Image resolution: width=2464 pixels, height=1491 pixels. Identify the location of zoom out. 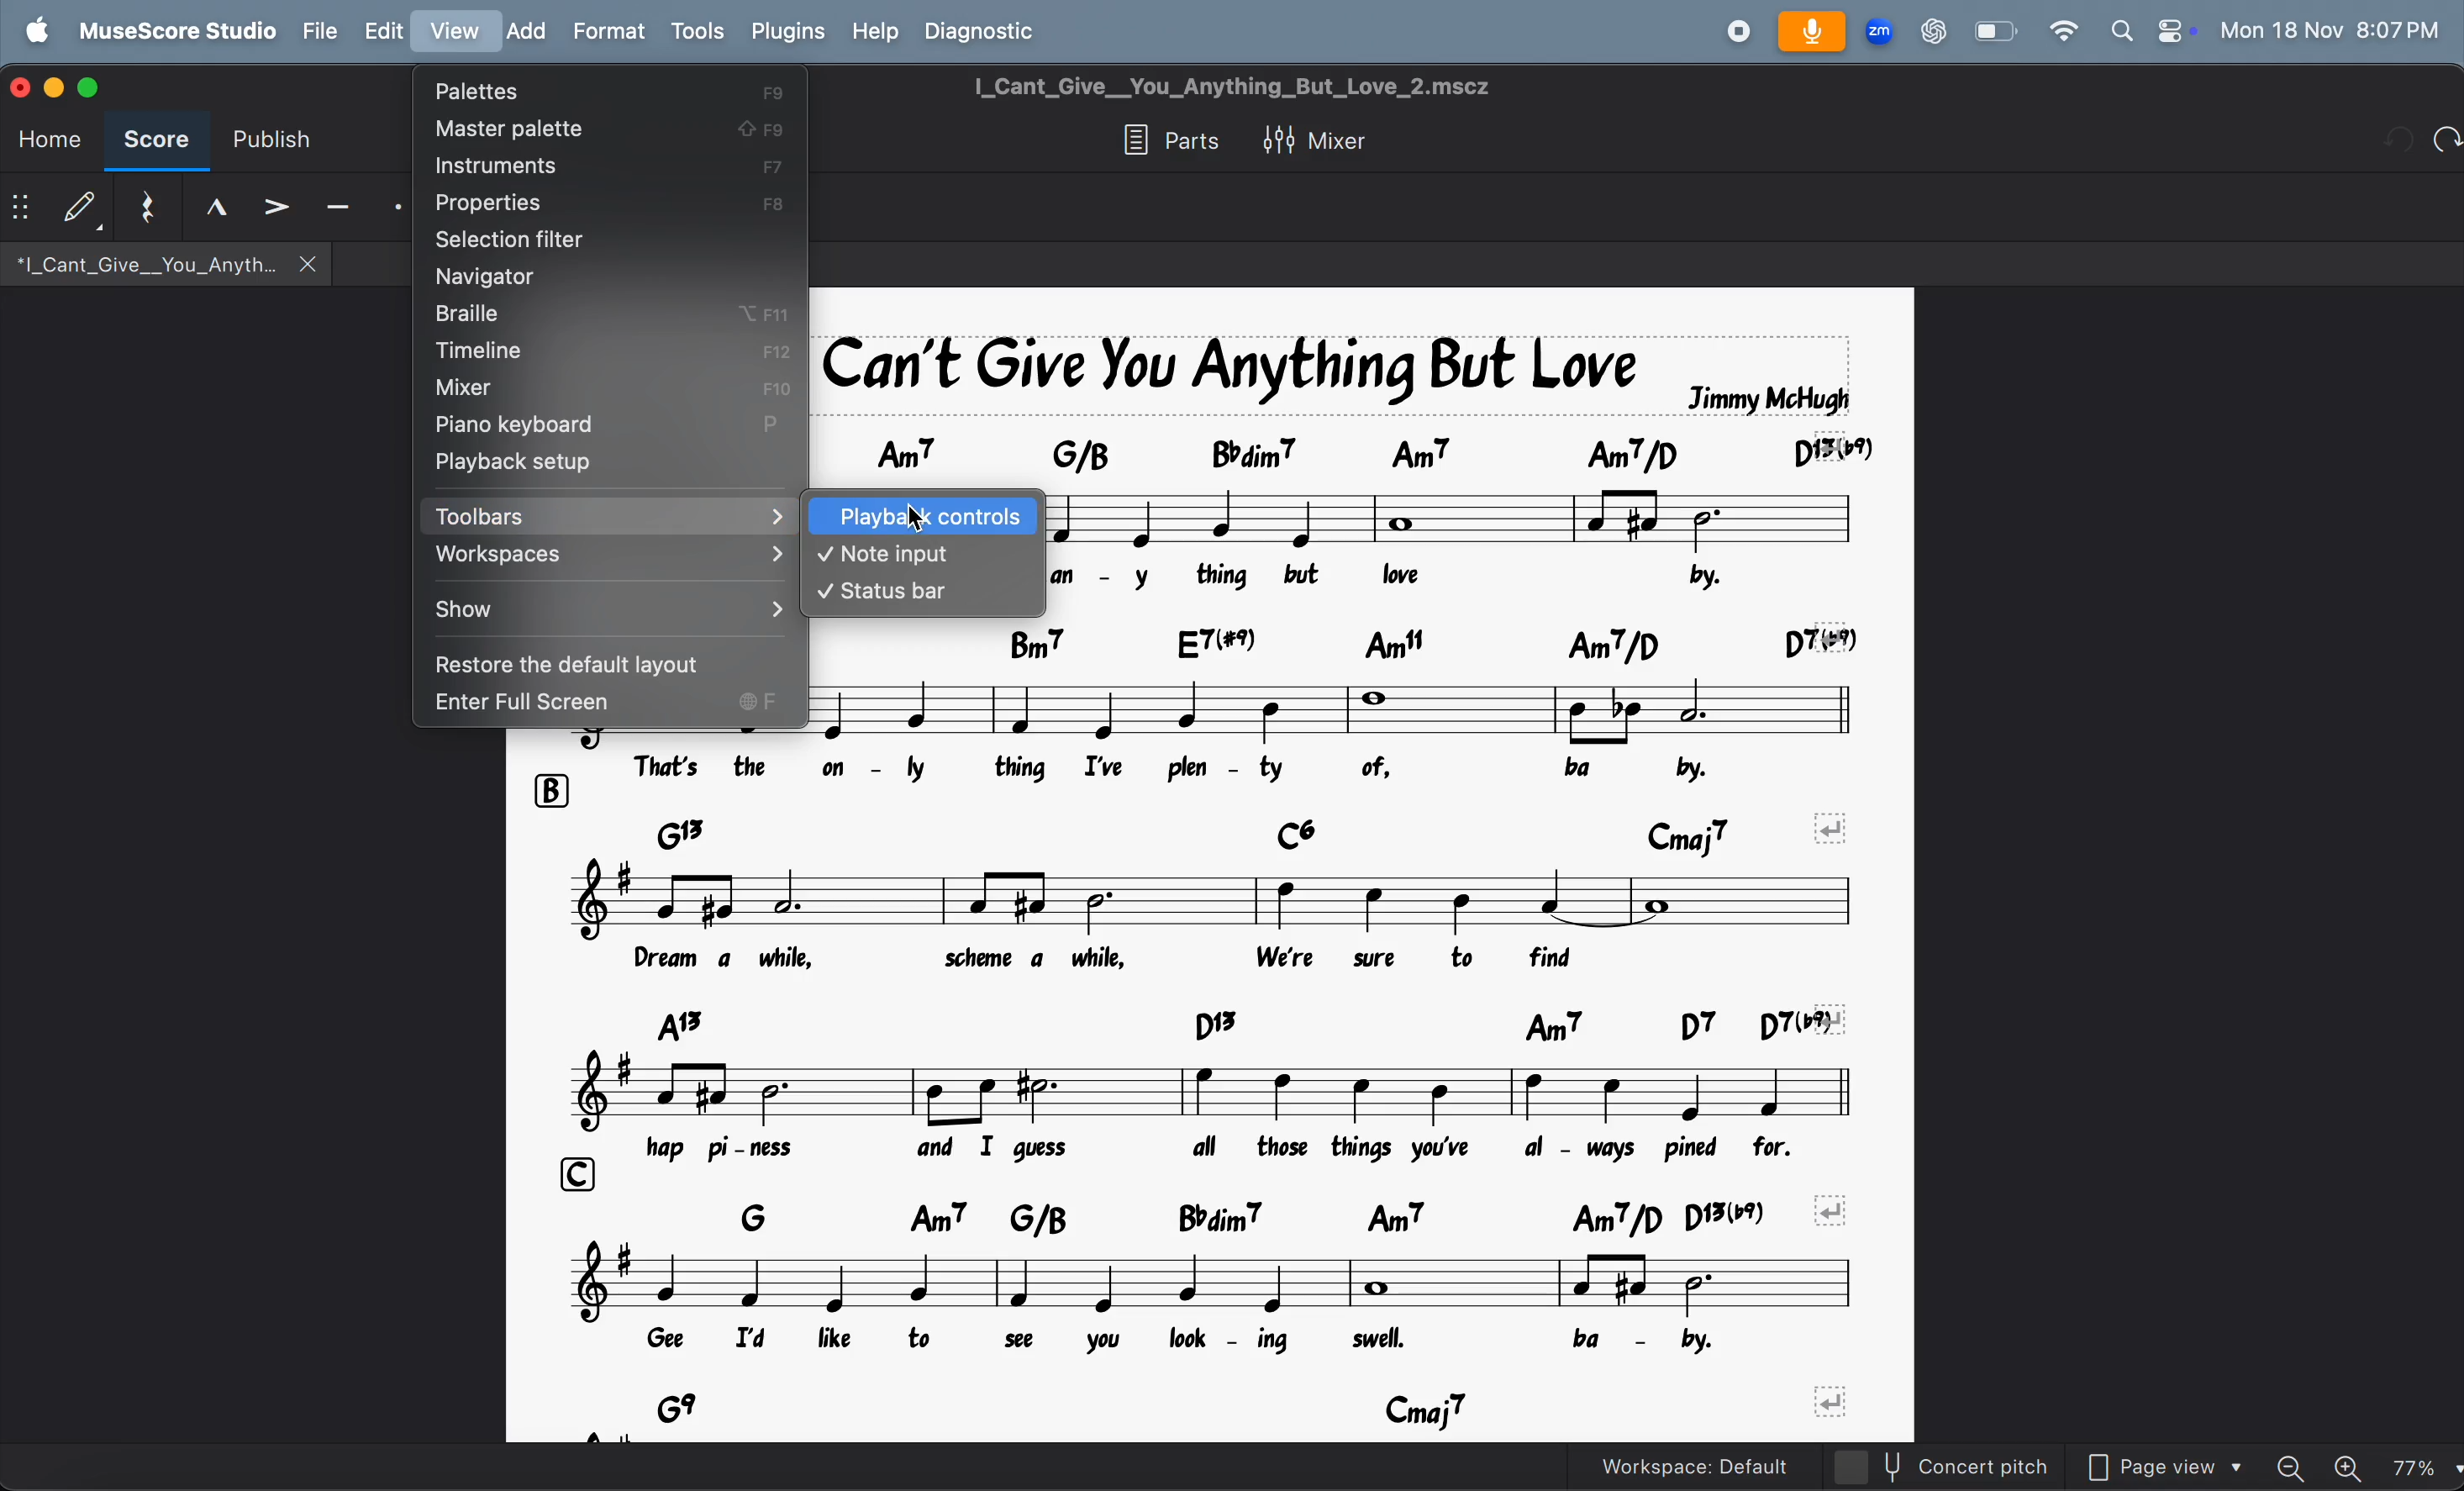
(2292, 1468).